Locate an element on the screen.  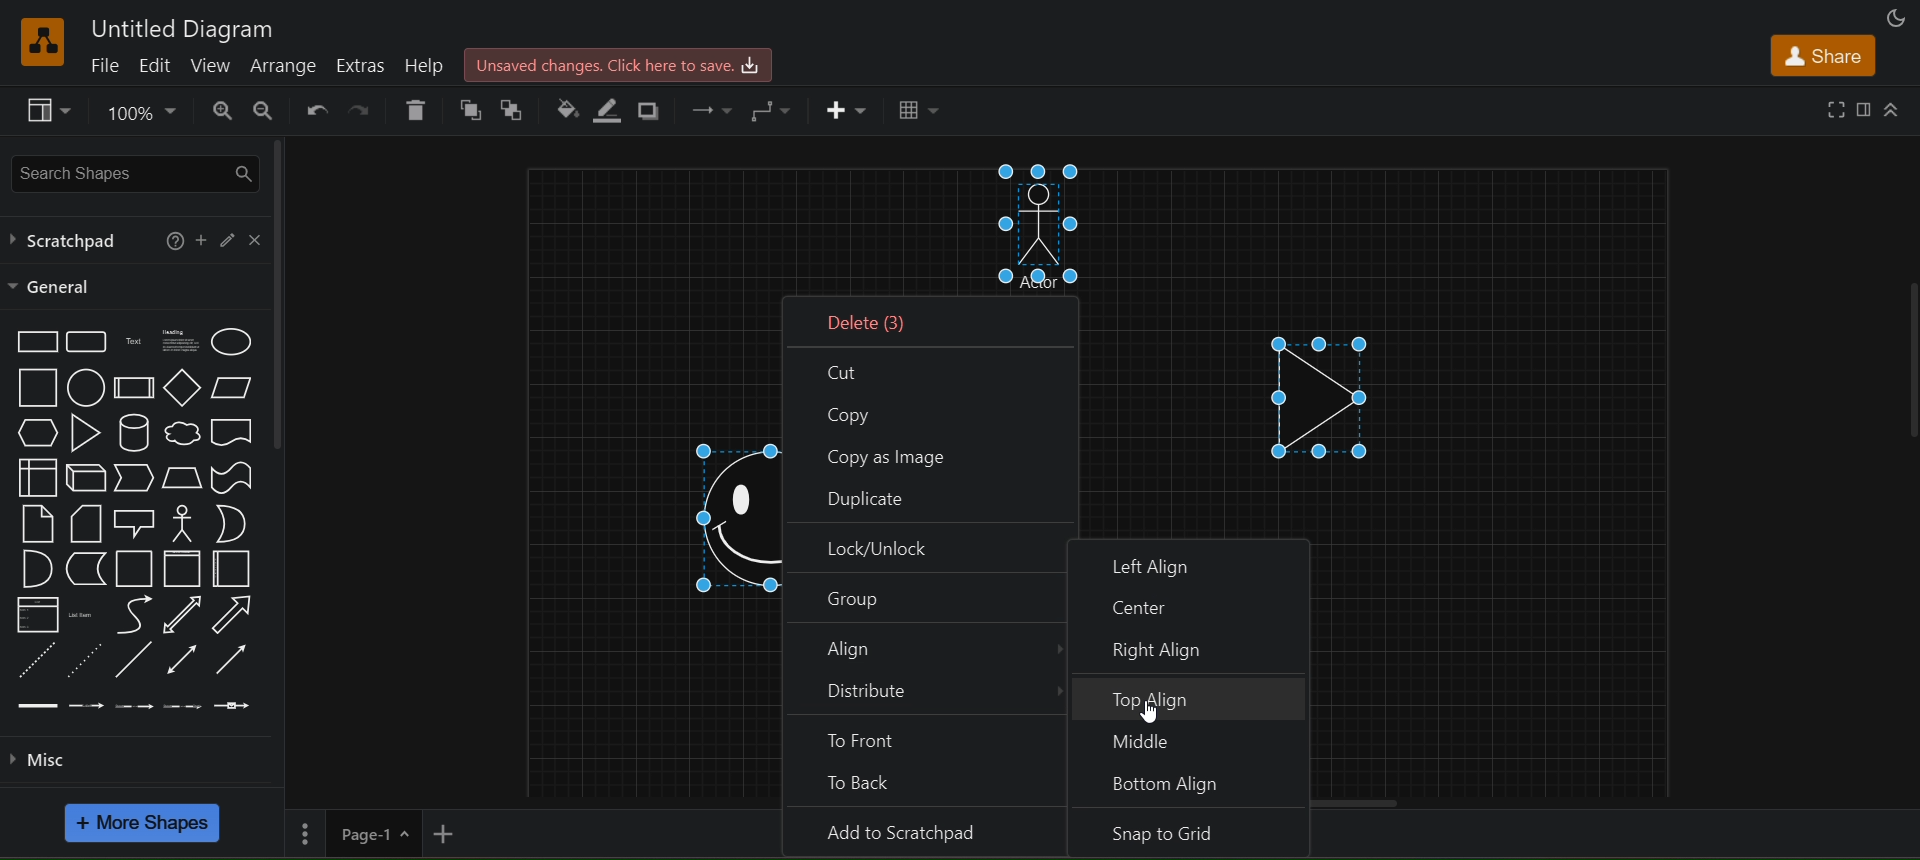
cloud is located at coordinates (183, 433).